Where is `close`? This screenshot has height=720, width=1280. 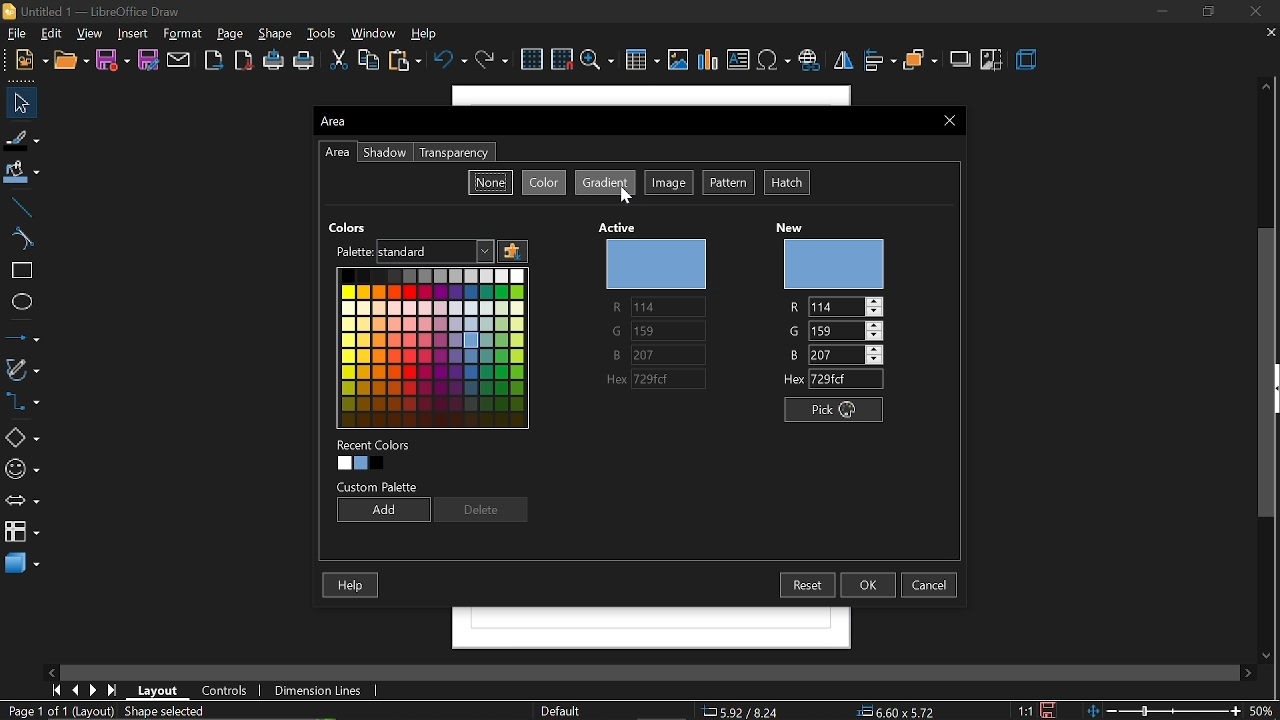
close is located at coordinates (1260, 11).